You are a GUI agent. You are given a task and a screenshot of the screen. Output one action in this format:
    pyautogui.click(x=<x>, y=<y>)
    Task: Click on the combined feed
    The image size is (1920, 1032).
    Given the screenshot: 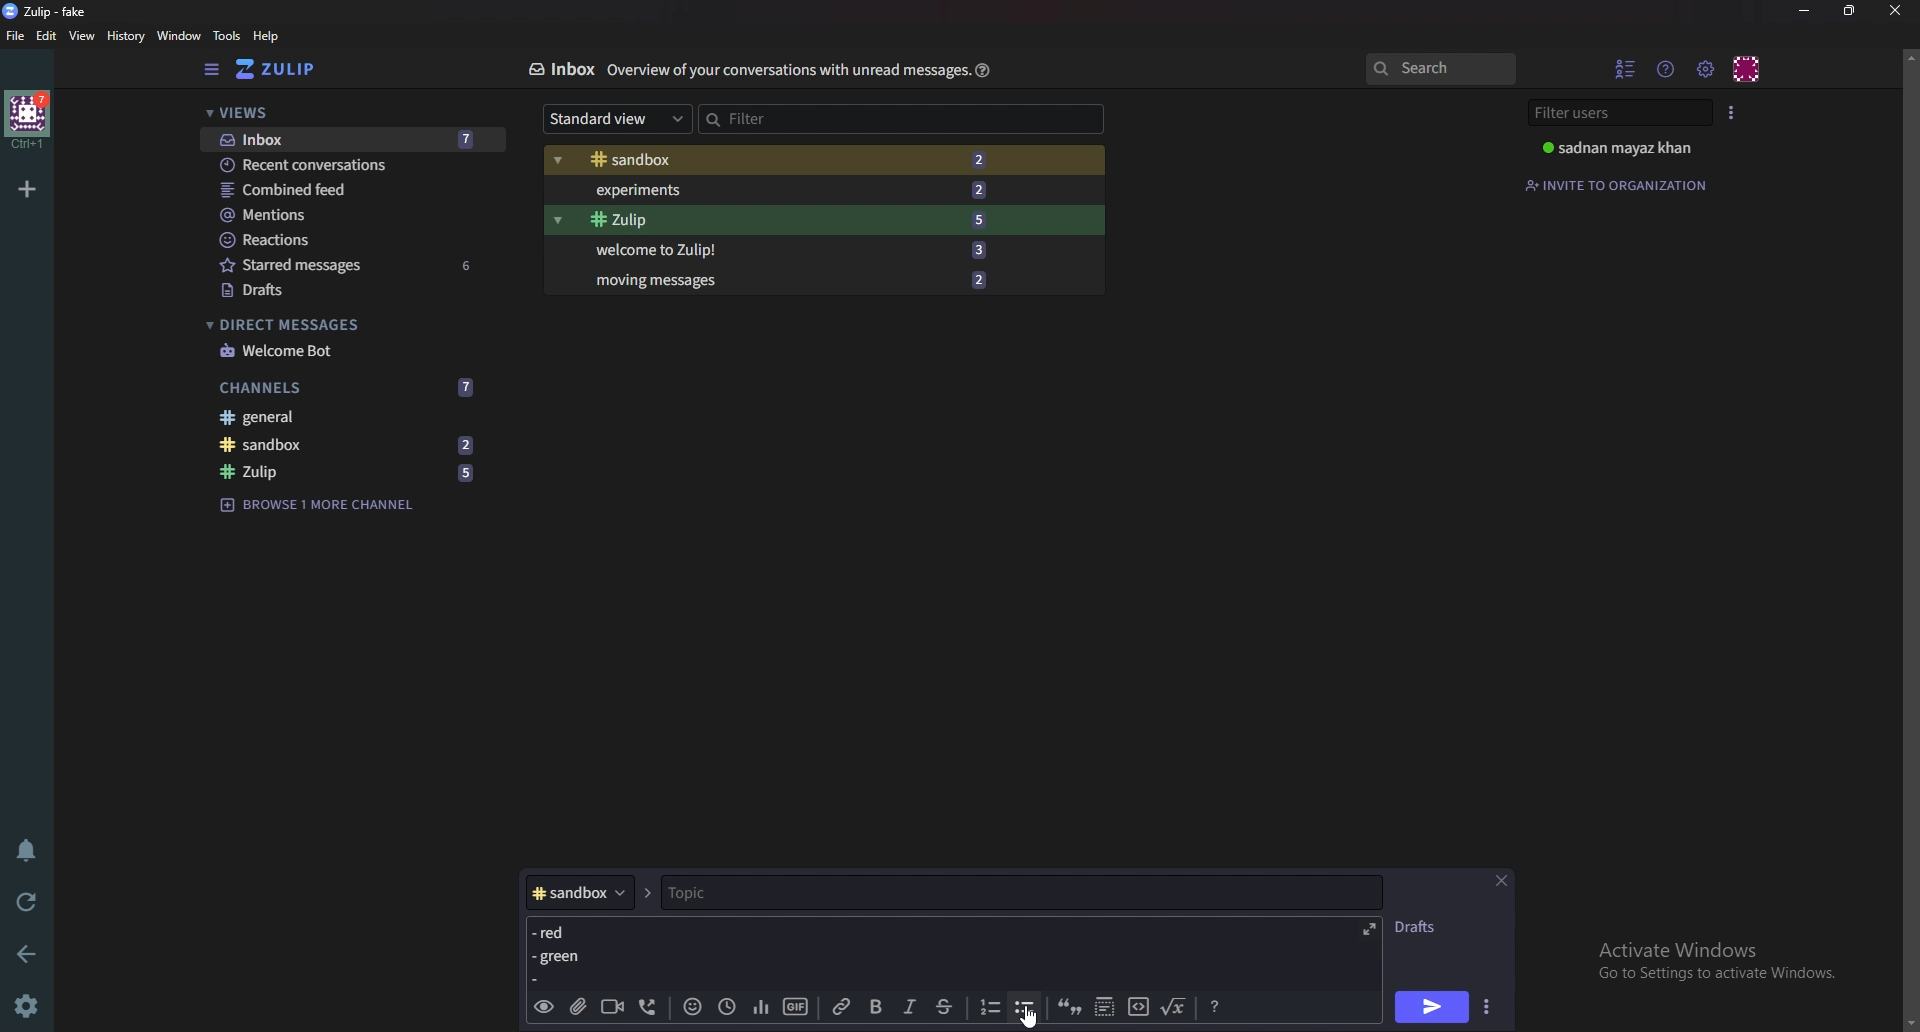 What is the action you would take?
    pyautogui.click(x=352, y=190)
    